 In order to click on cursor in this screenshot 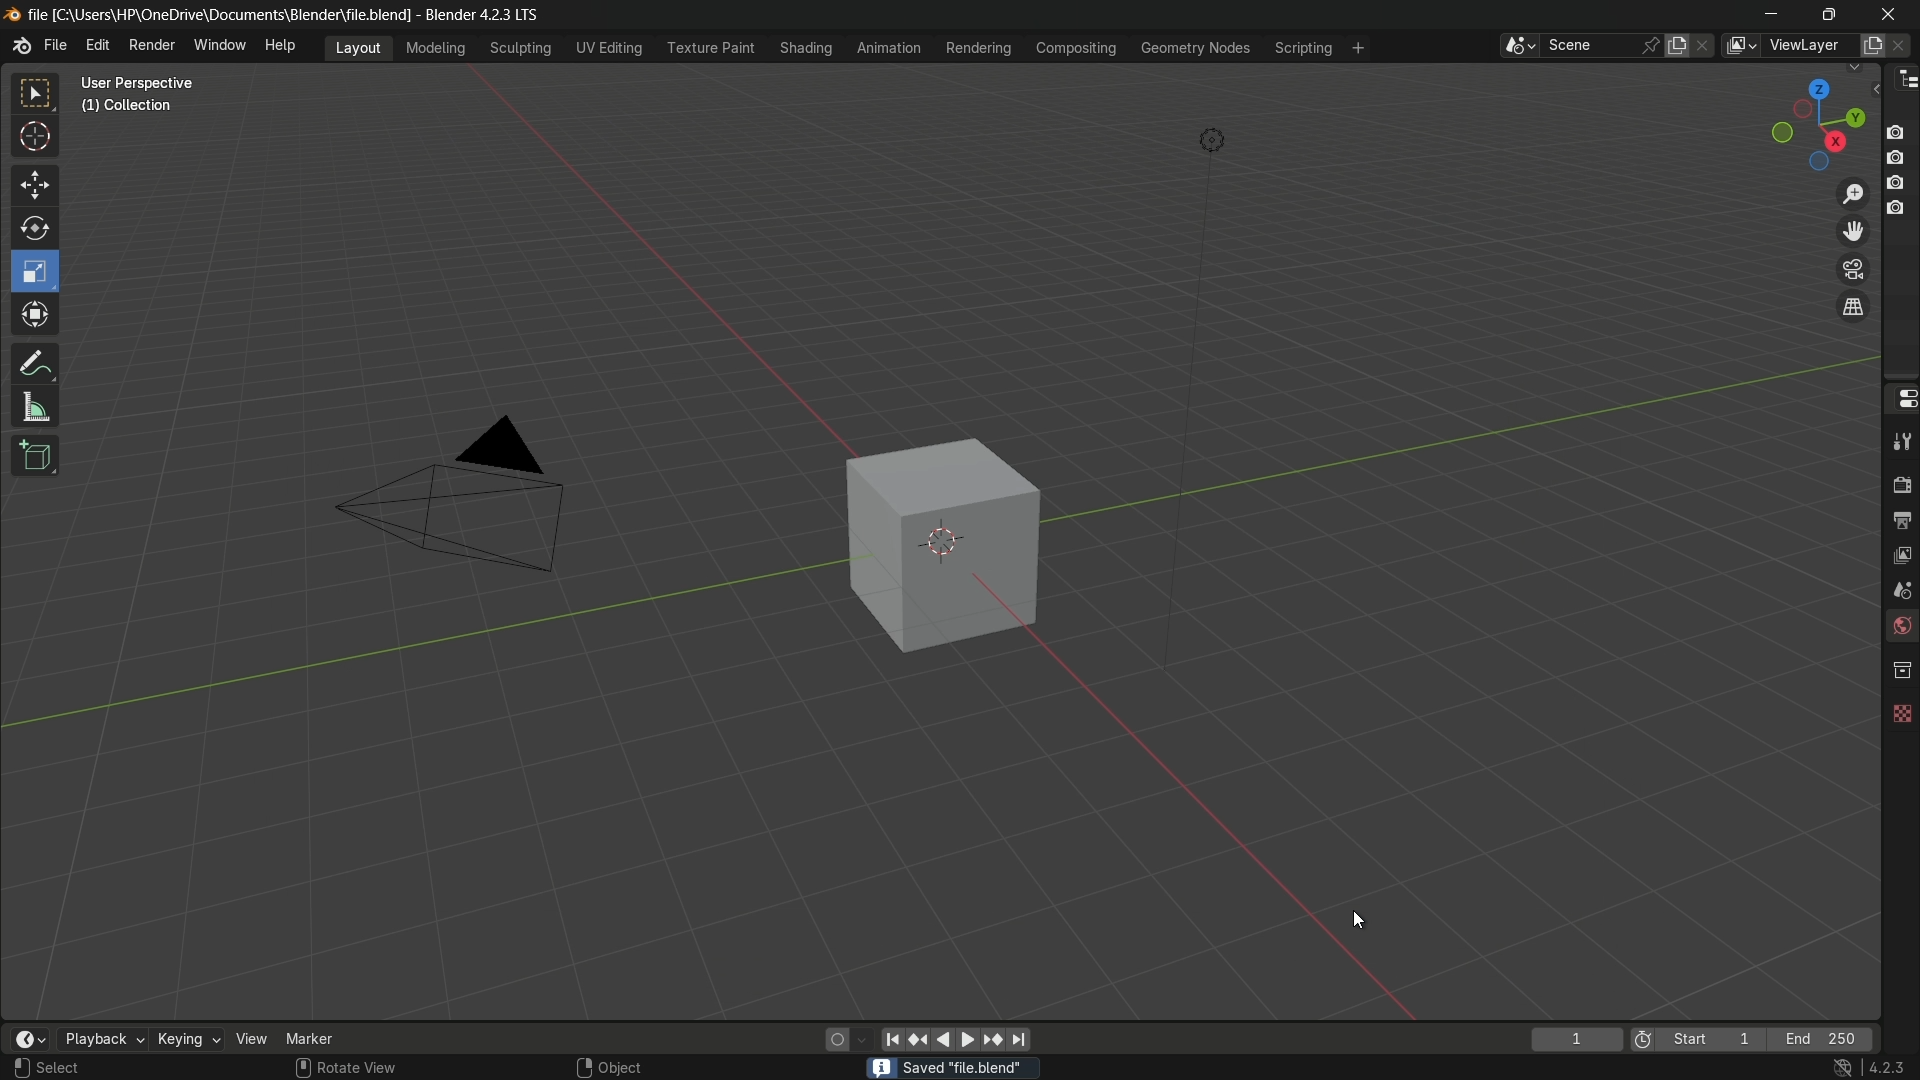, I will do `click(1358, 920)`.